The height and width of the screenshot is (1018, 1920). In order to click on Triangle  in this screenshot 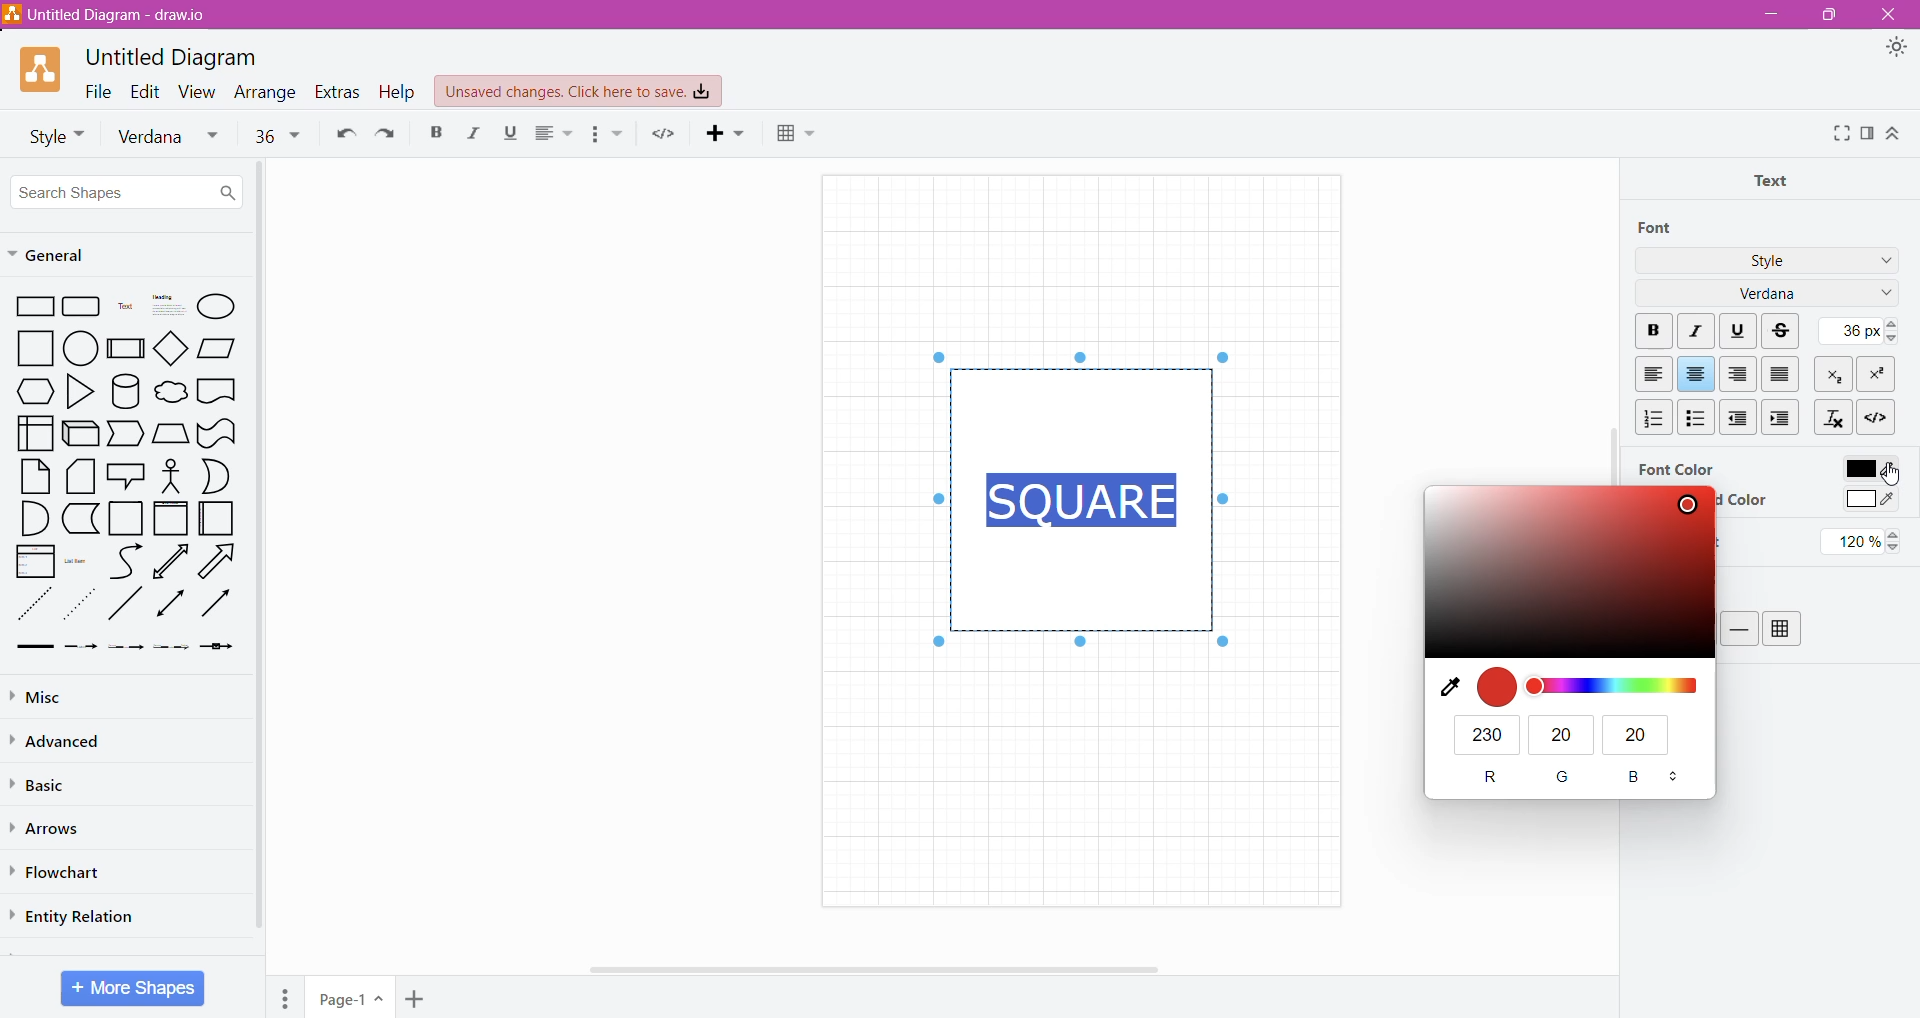, I will do `click(79, 390)`.